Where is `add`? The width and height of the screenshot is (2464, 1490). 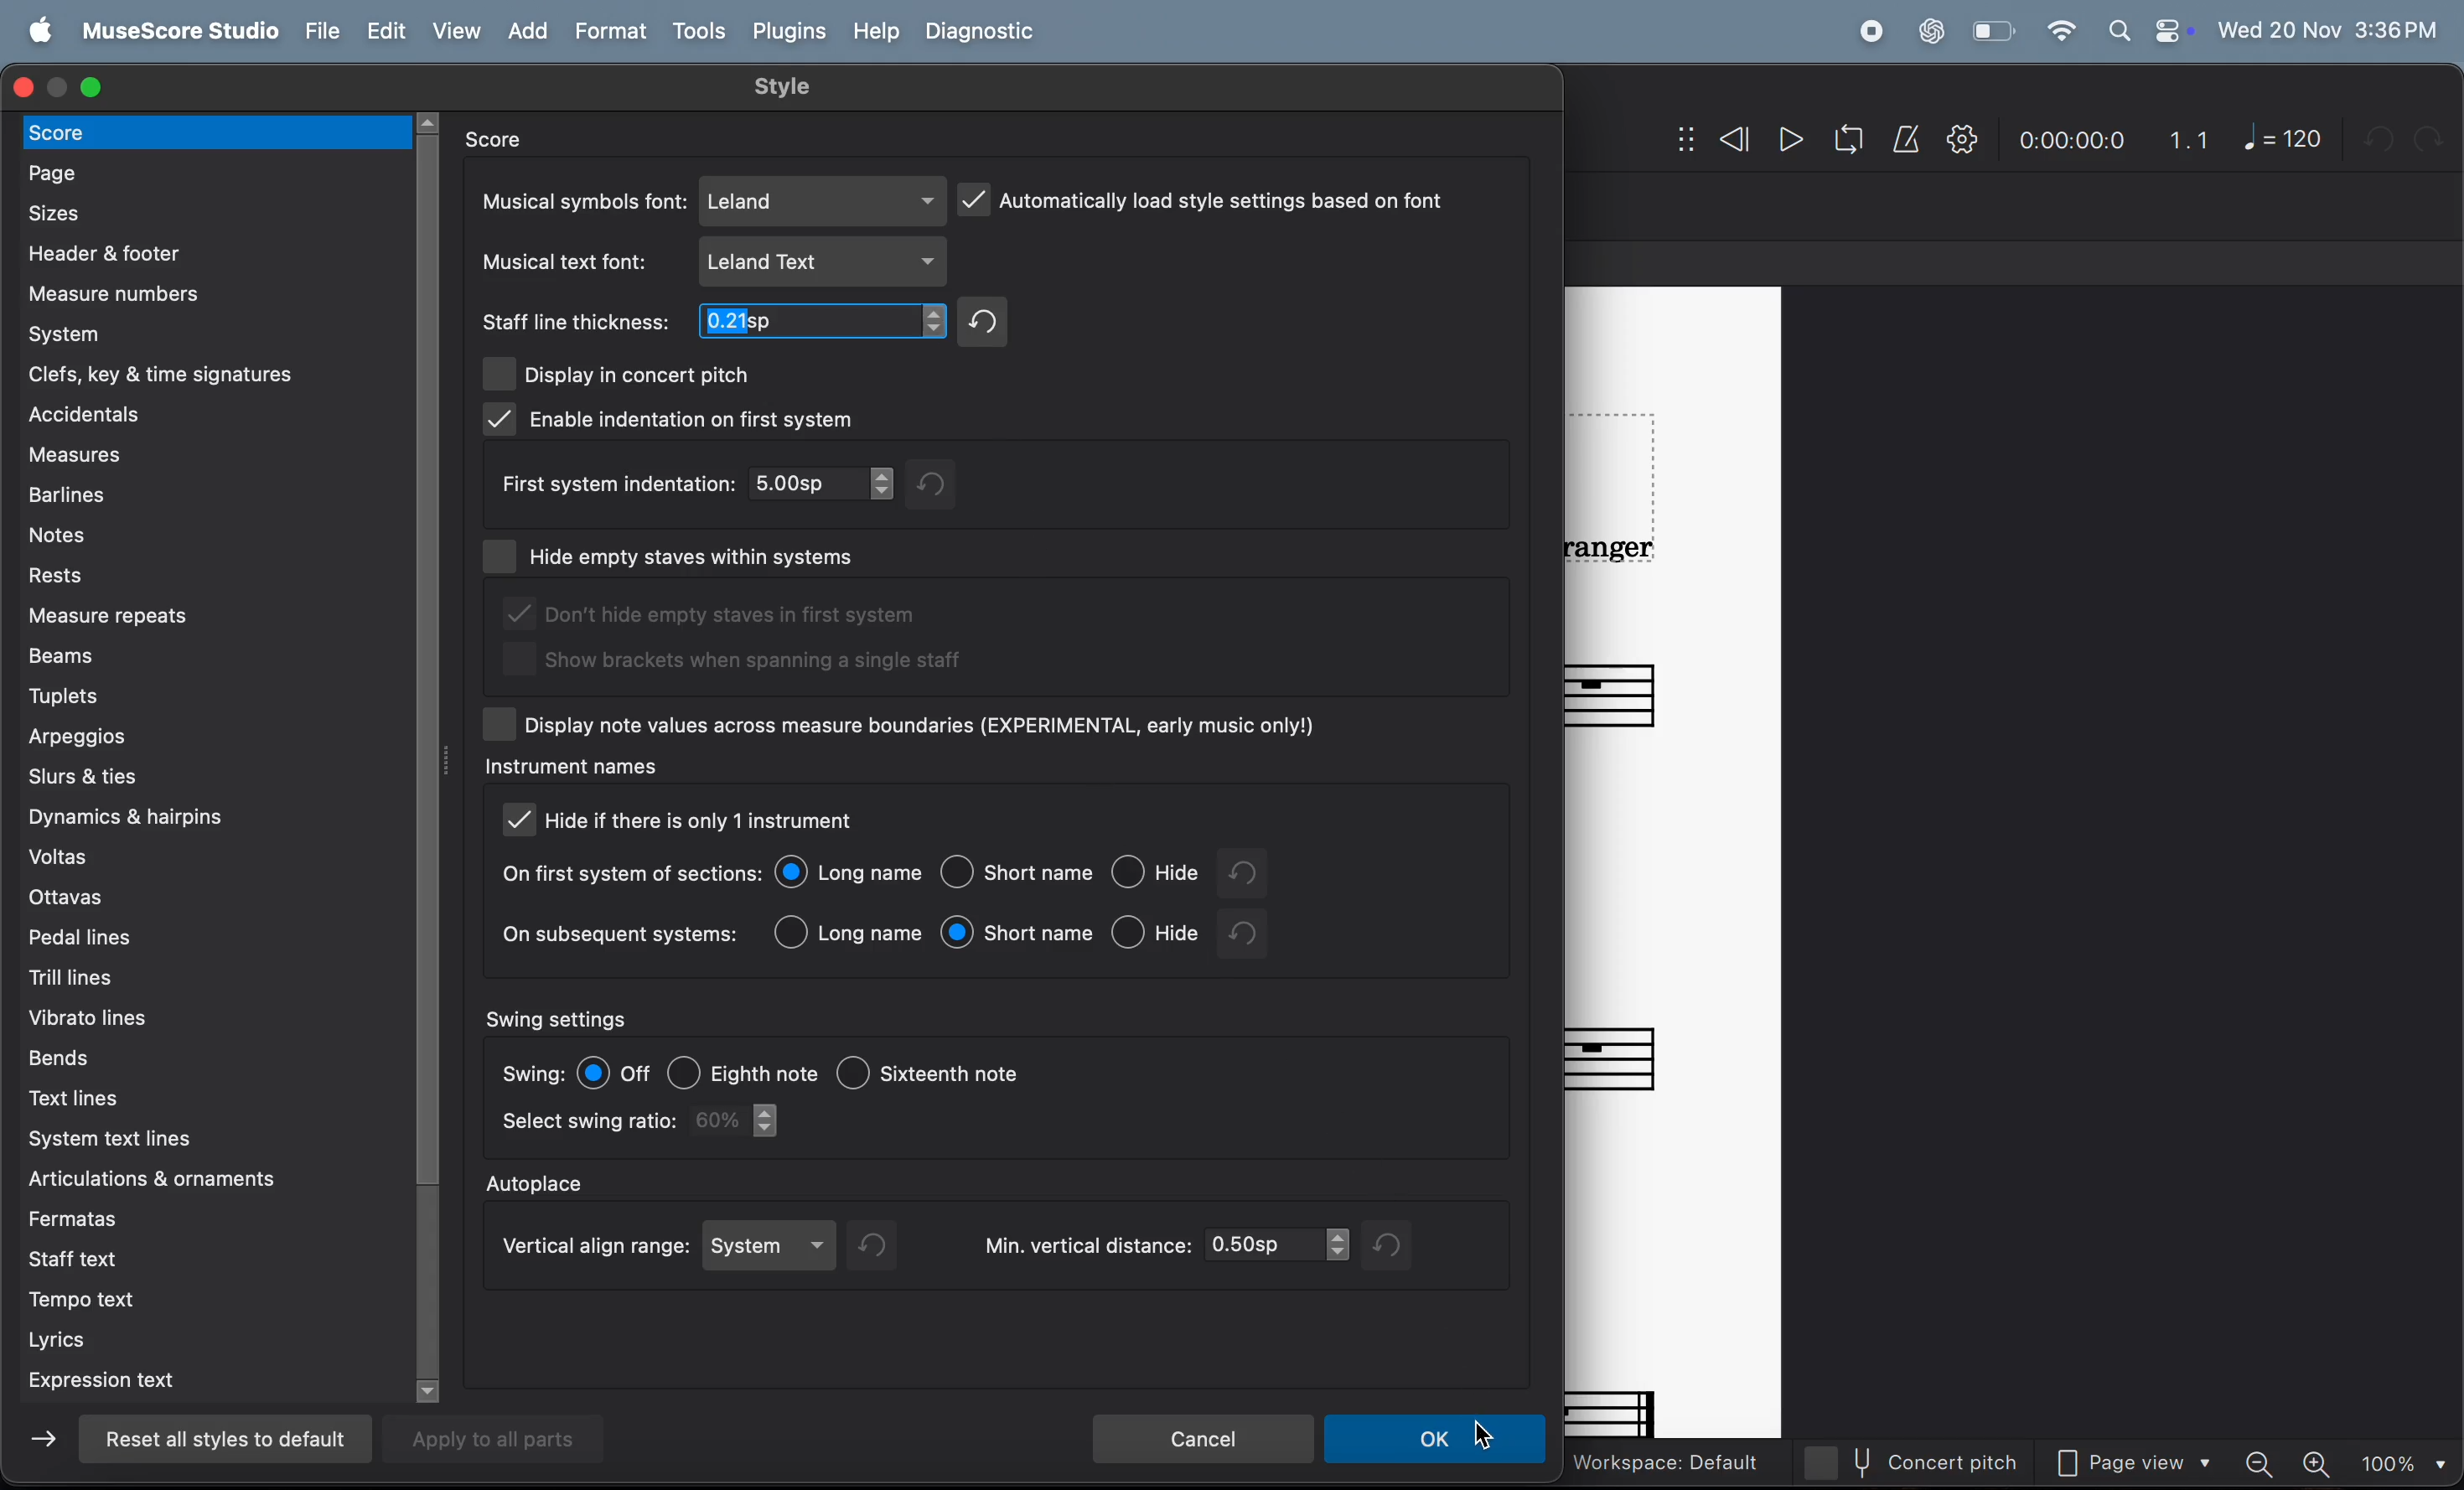 add is located at coordinates (535, 32).